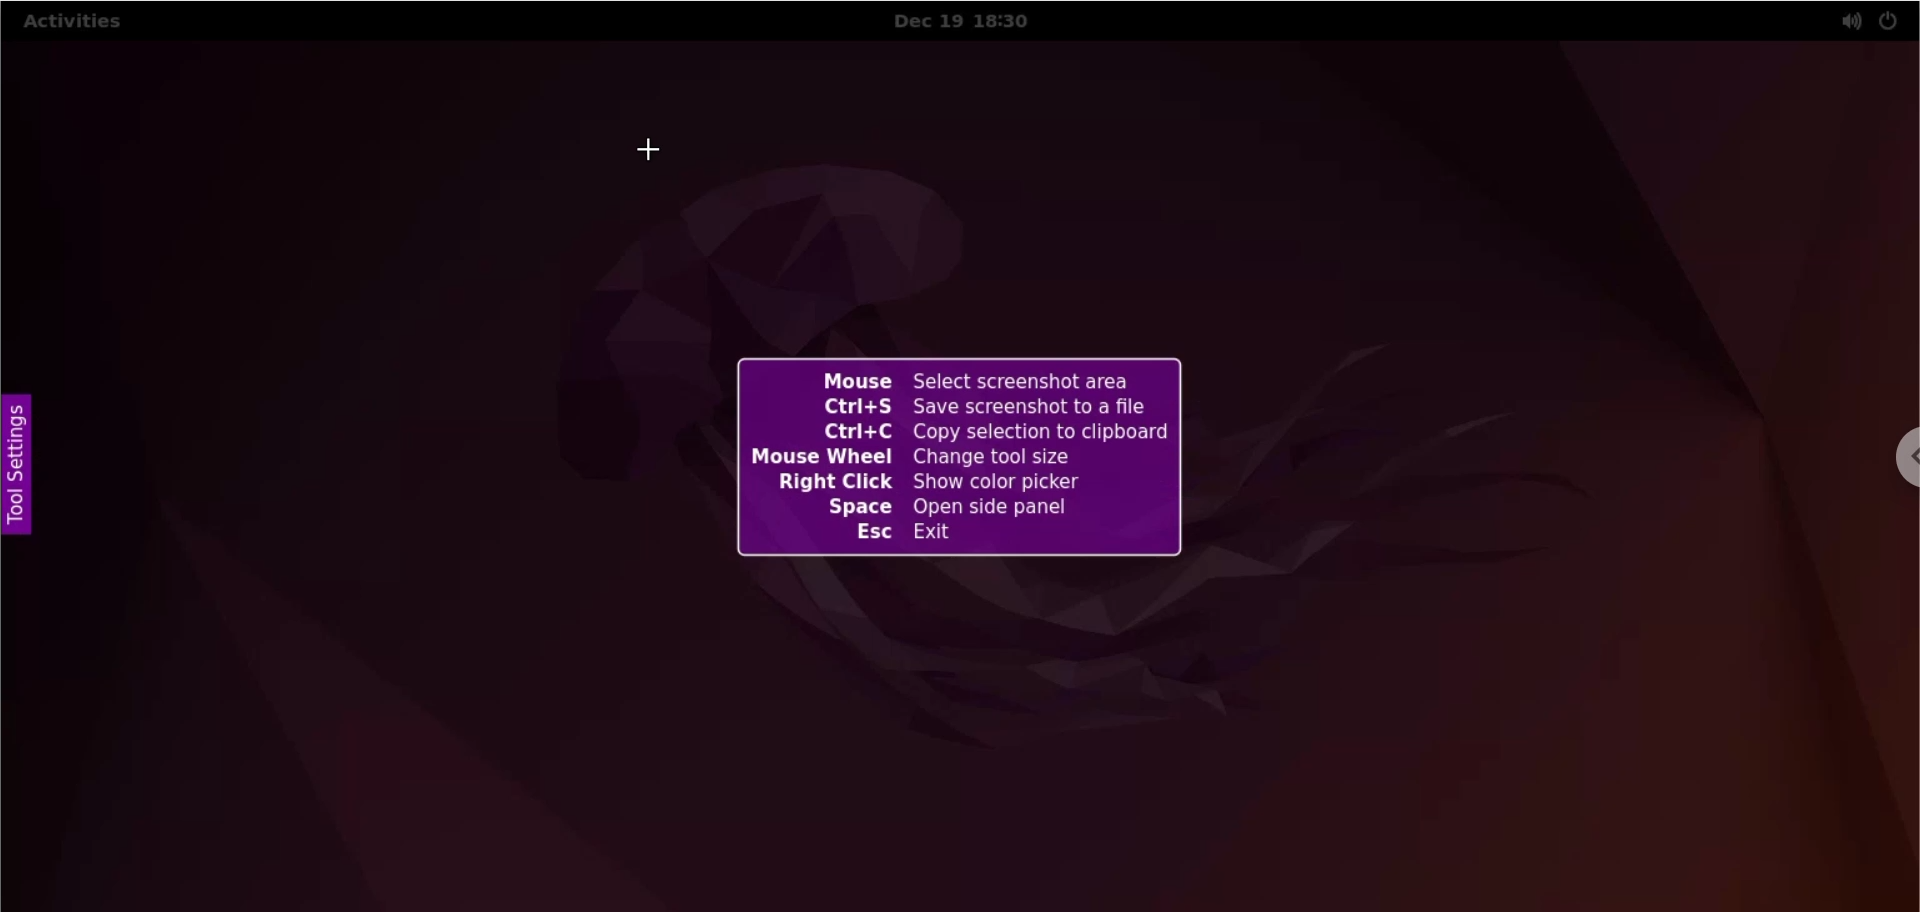 The image size is (1920, 912). What do you see at coordinates (980, 467) in the screenshot?
I see `Mouse Select screenshot area
Ctrl+S Save screenshot to a file
Ctrl+C Copy selection to clipboard
Mouse Wheel Change tool size
Right Click Show color picker
Space Open side panel
Esc Exit` at bounding box center [980, 467].